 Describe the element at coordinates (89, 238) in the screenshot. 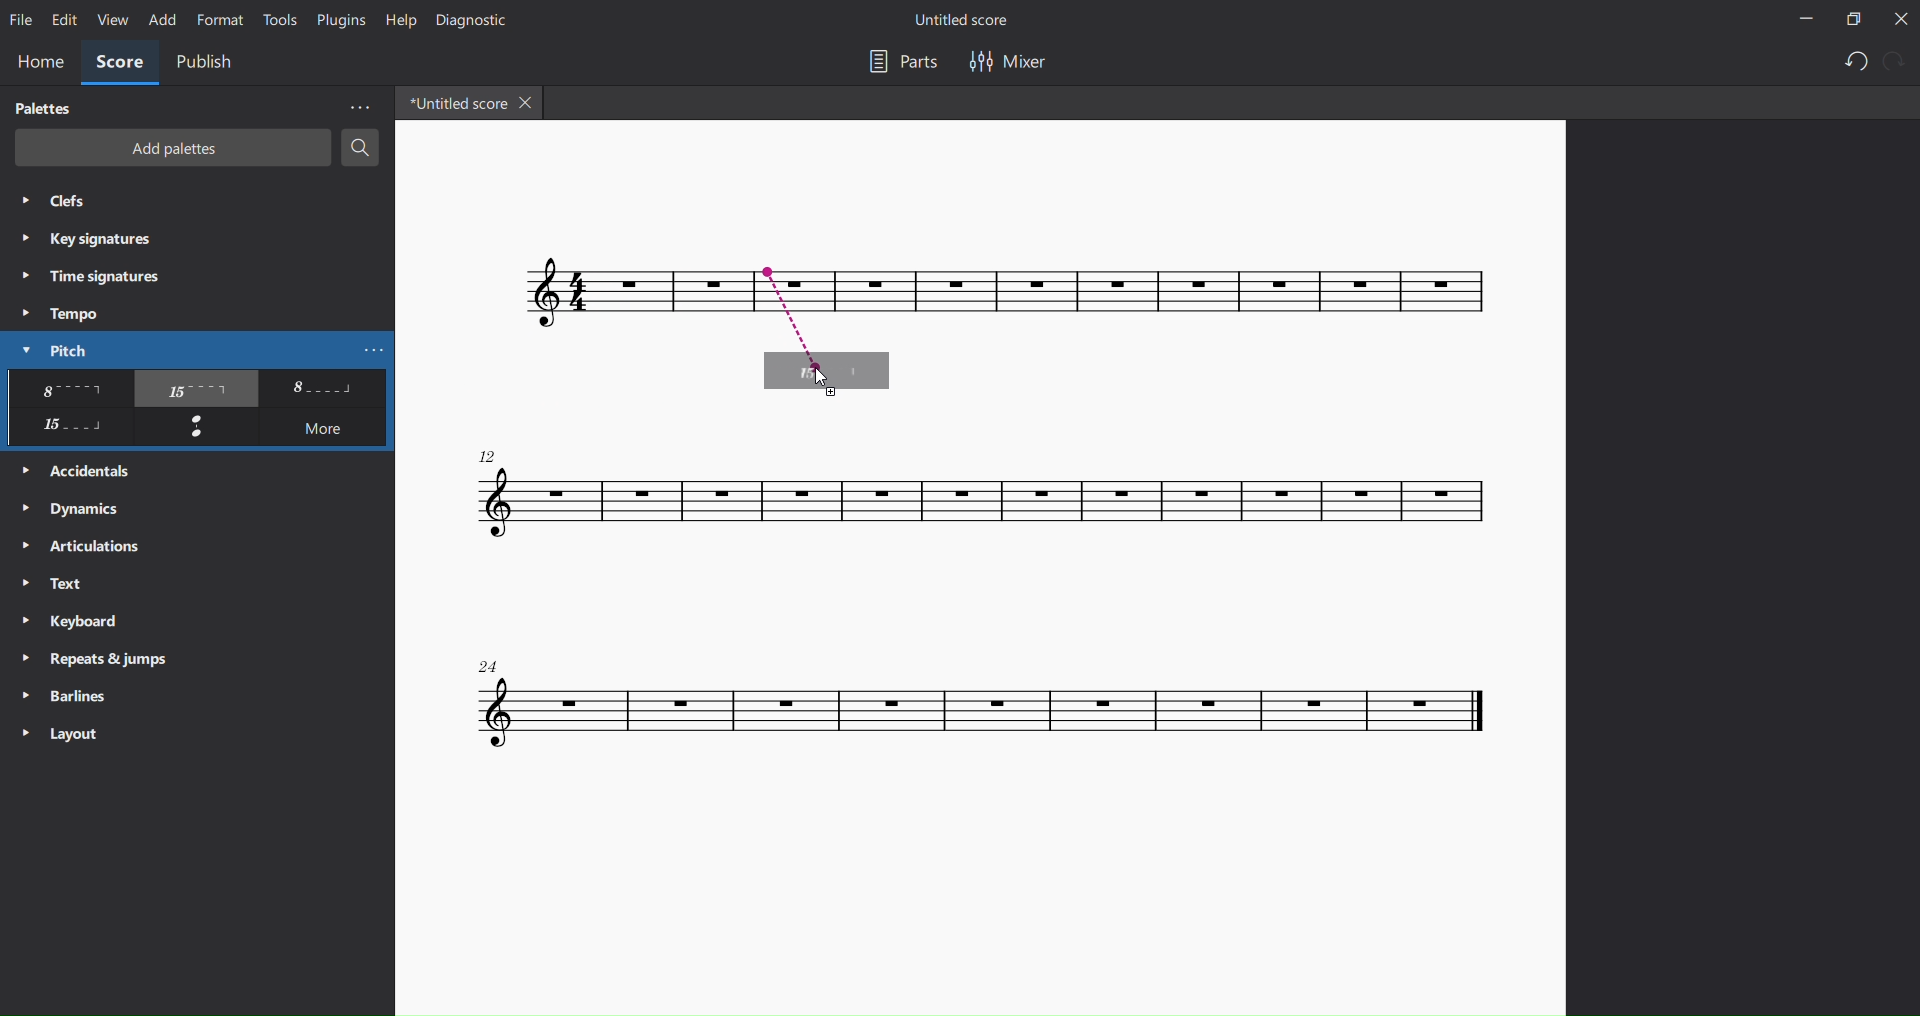

I see `key signatures` at that location.